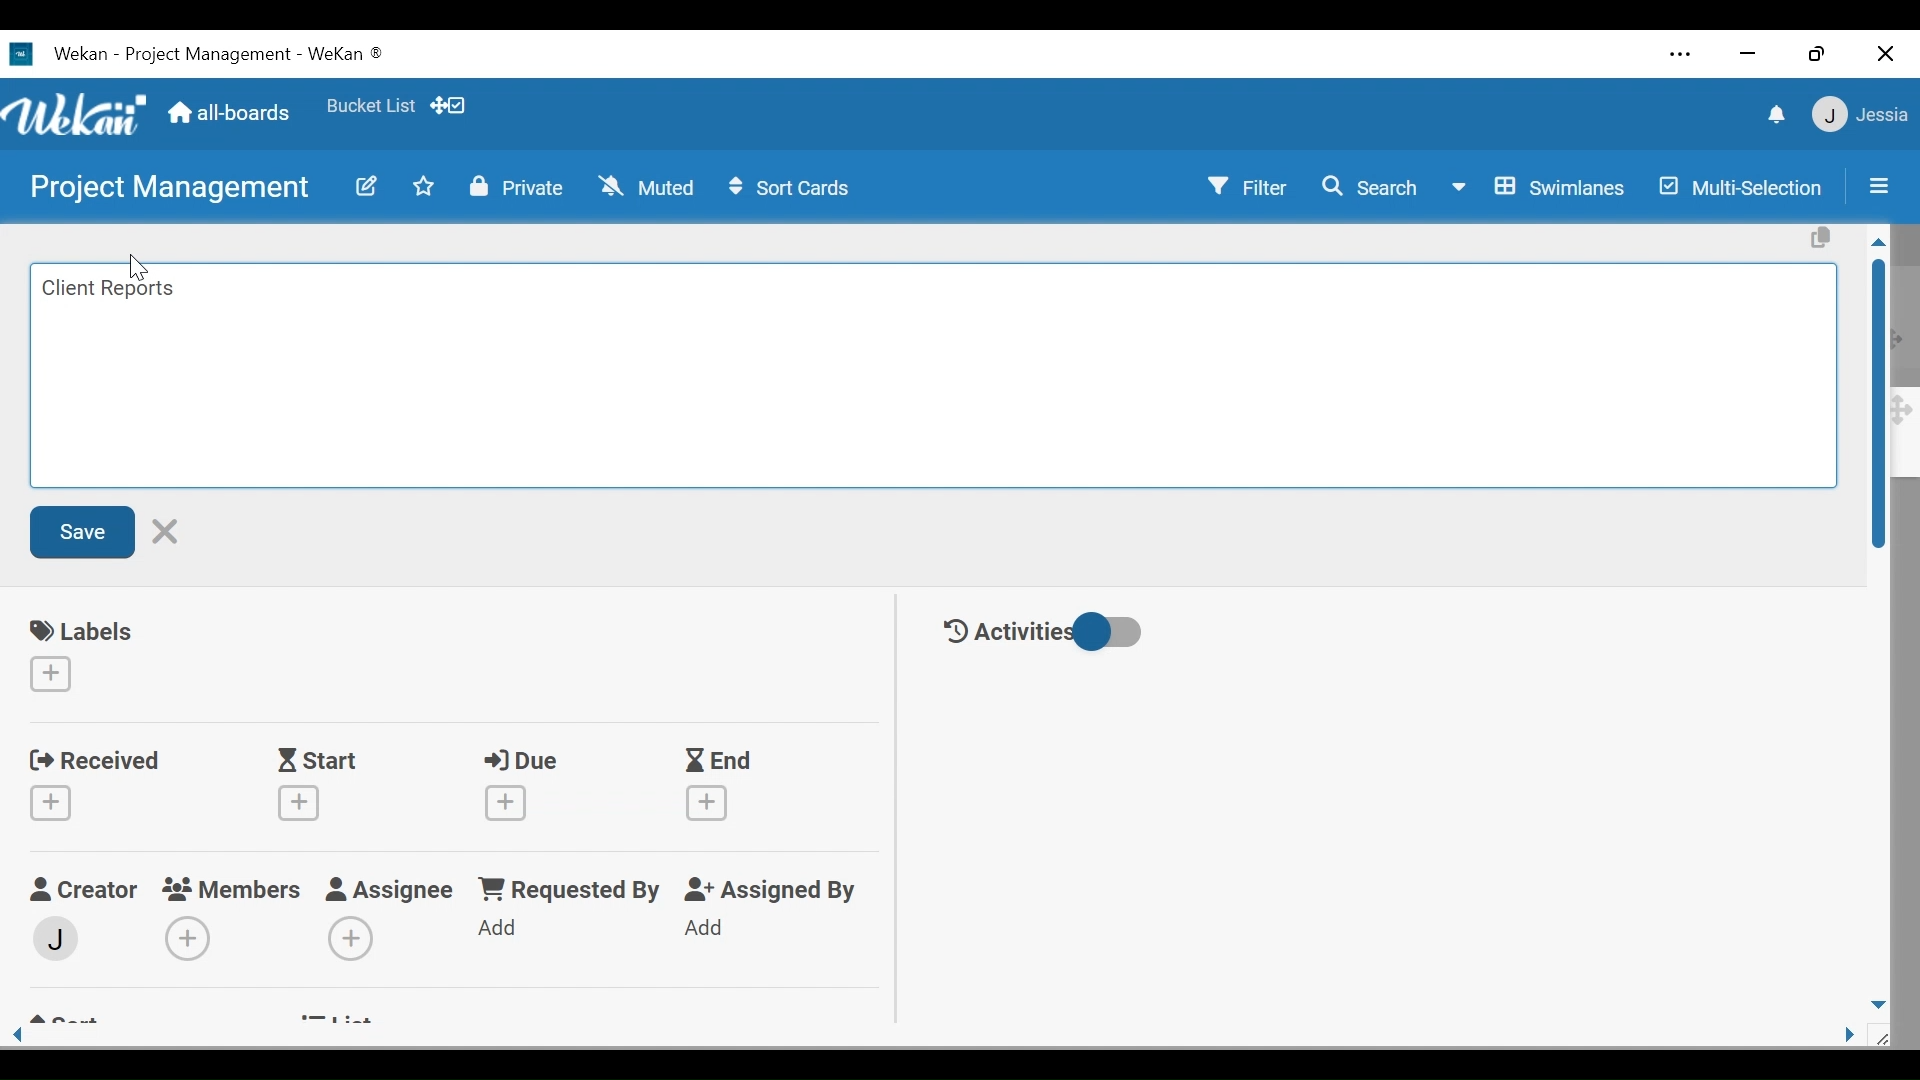 This screenshot has width=1920, height=1080. I want to click on edit, so click(368, 187).